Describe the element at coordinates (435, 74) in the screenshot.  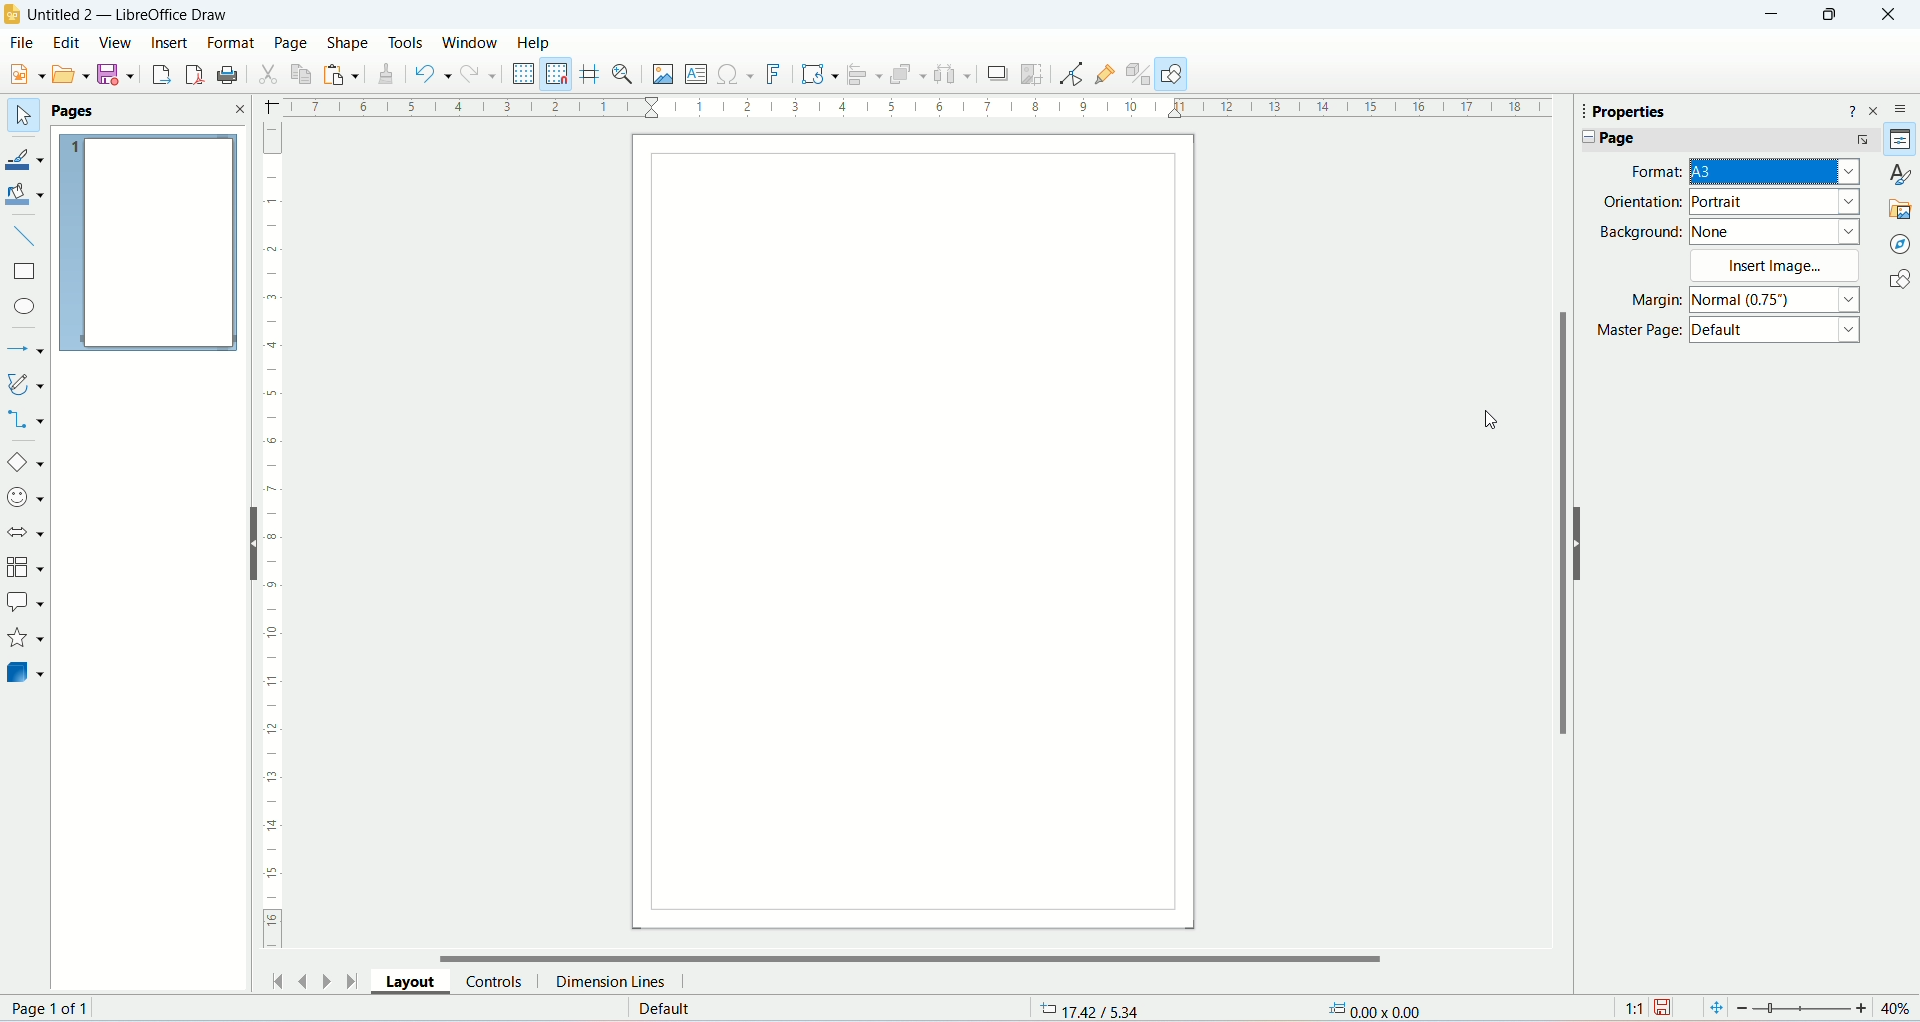
I see `undo` at that location.